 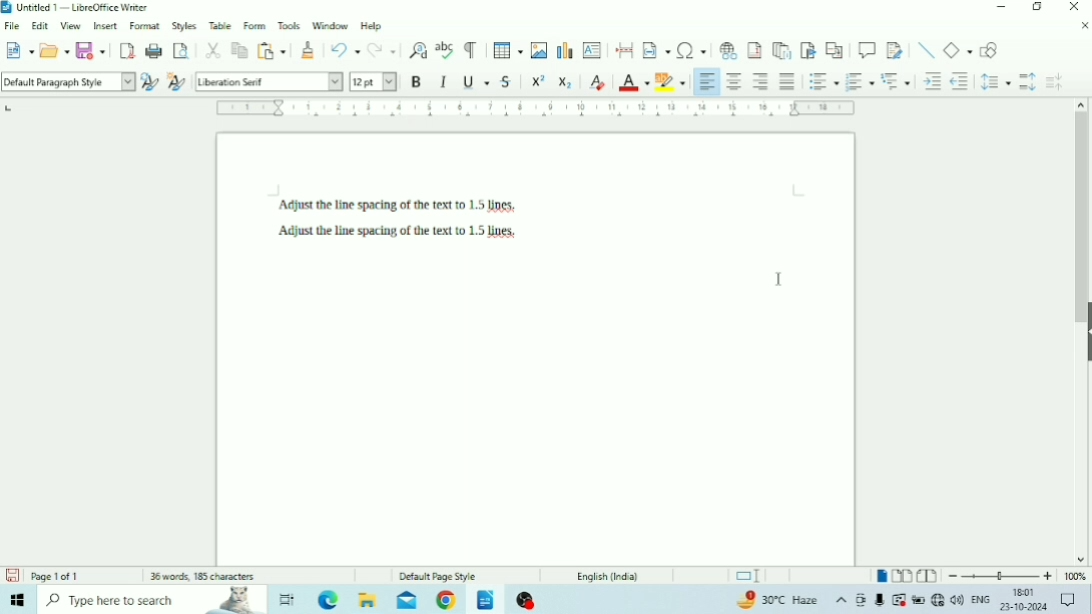 What do you see at coordinates (882, 577) in the screenshot?
I see `Single-page view` at bounding box center [882, 577].